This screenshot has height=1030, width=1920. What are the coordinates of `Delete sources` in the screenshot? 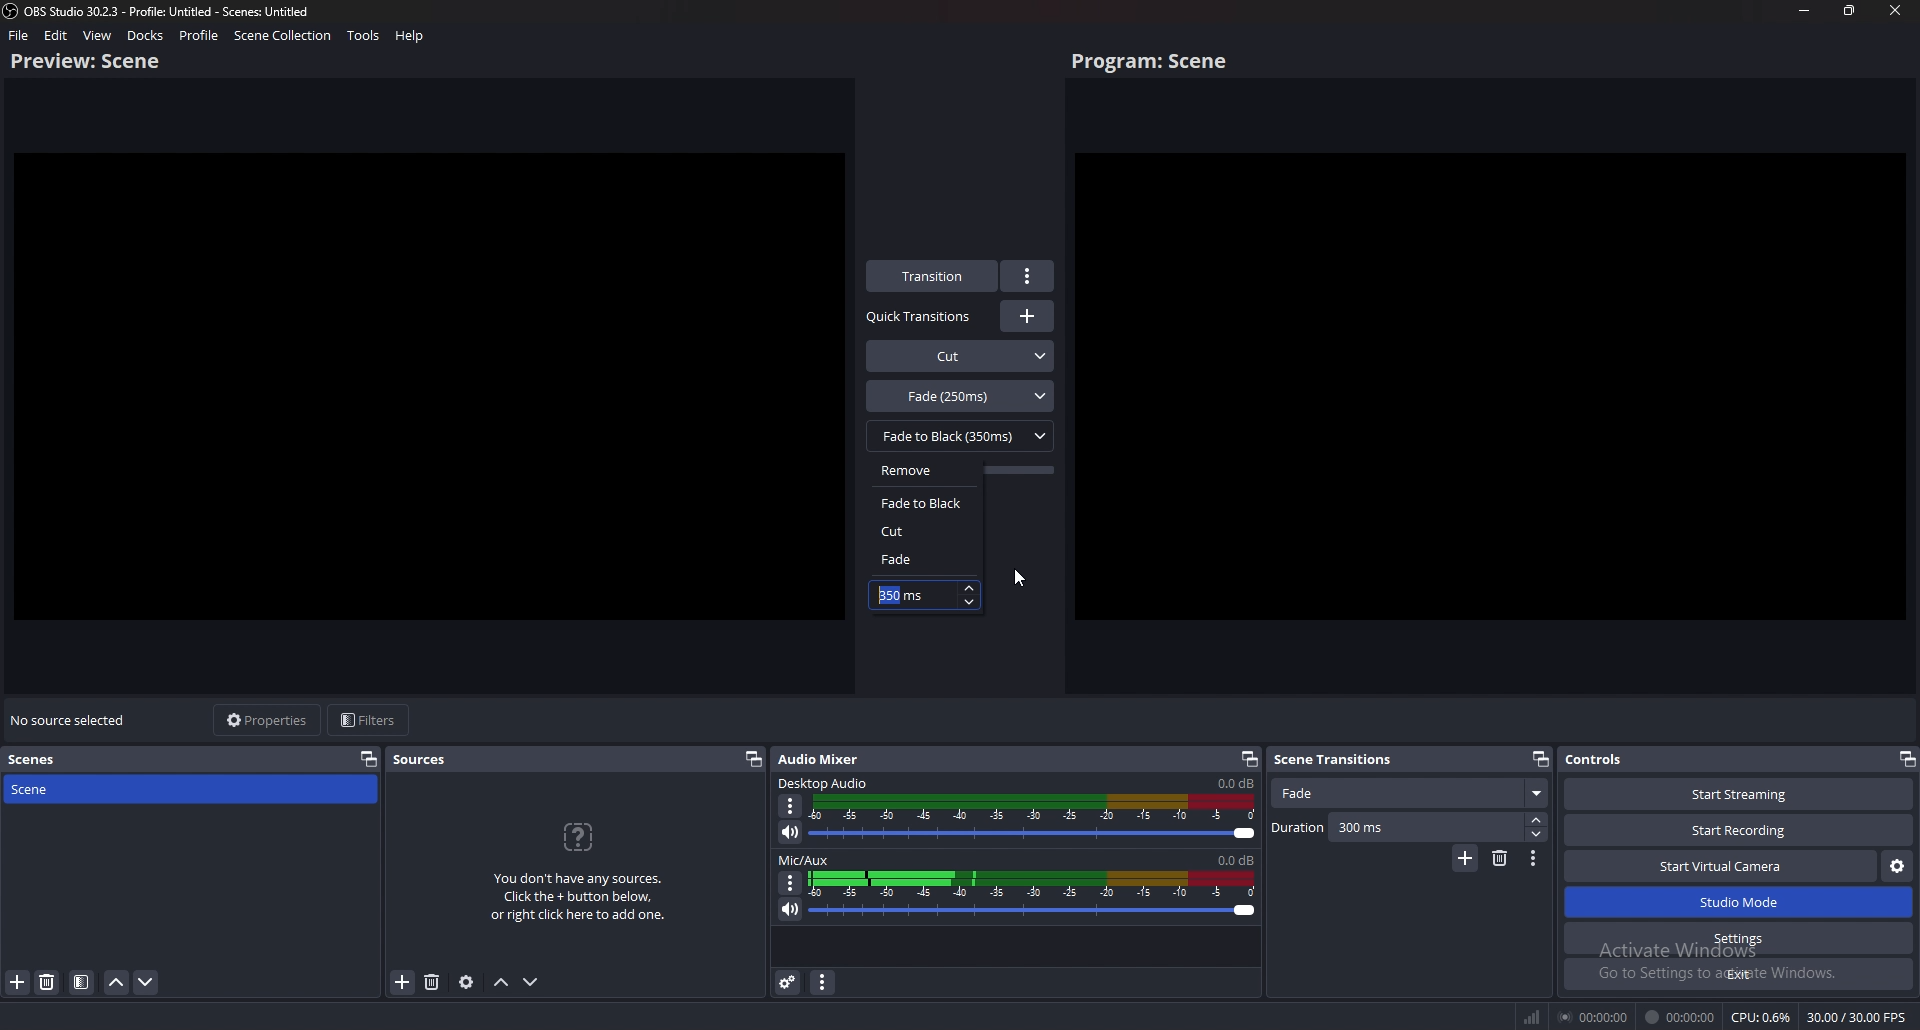 It's located at (431, 982).